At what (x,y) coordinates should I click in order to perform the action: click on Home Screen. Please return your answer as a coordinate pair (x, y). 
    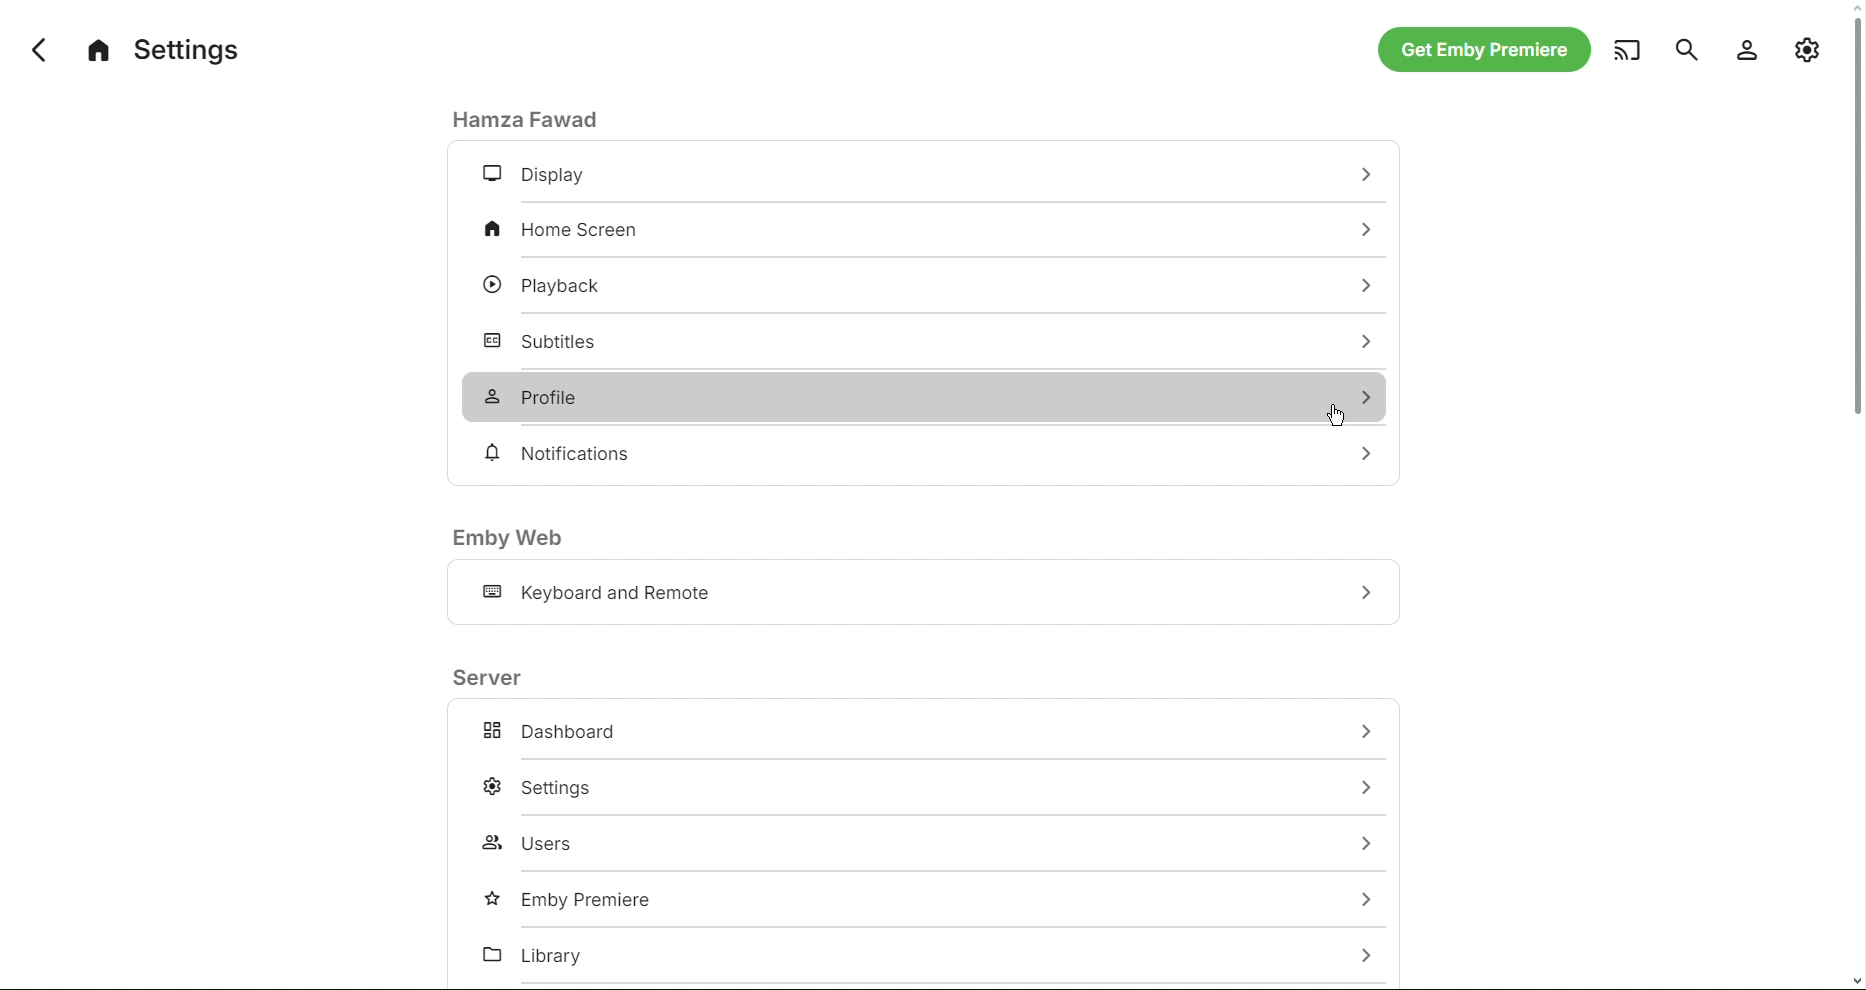
    Looking at the image, I should click on (570, 233).